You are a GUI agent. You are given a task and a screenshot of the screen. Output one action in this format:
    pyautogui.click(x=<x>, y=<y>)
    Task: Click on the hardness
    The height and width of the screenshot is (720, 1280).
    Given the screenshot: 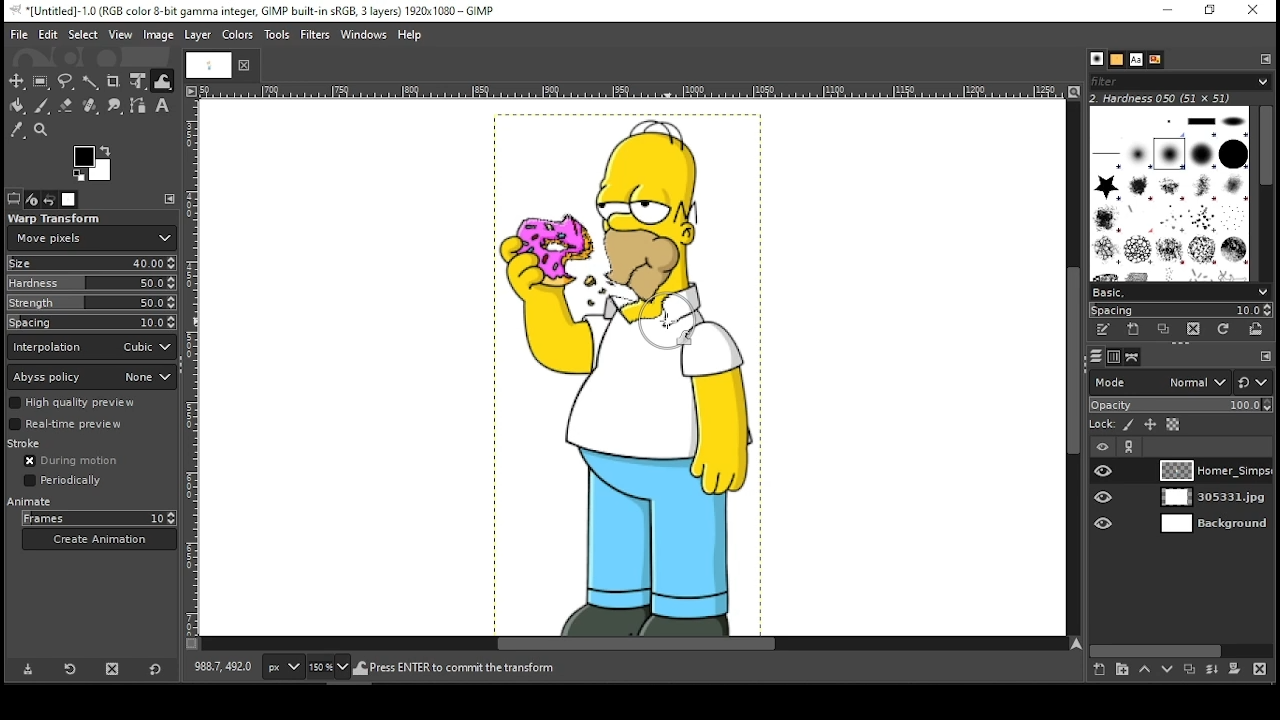 What is the action you would take?
    pyautogui.click(x=91, y=283)
    